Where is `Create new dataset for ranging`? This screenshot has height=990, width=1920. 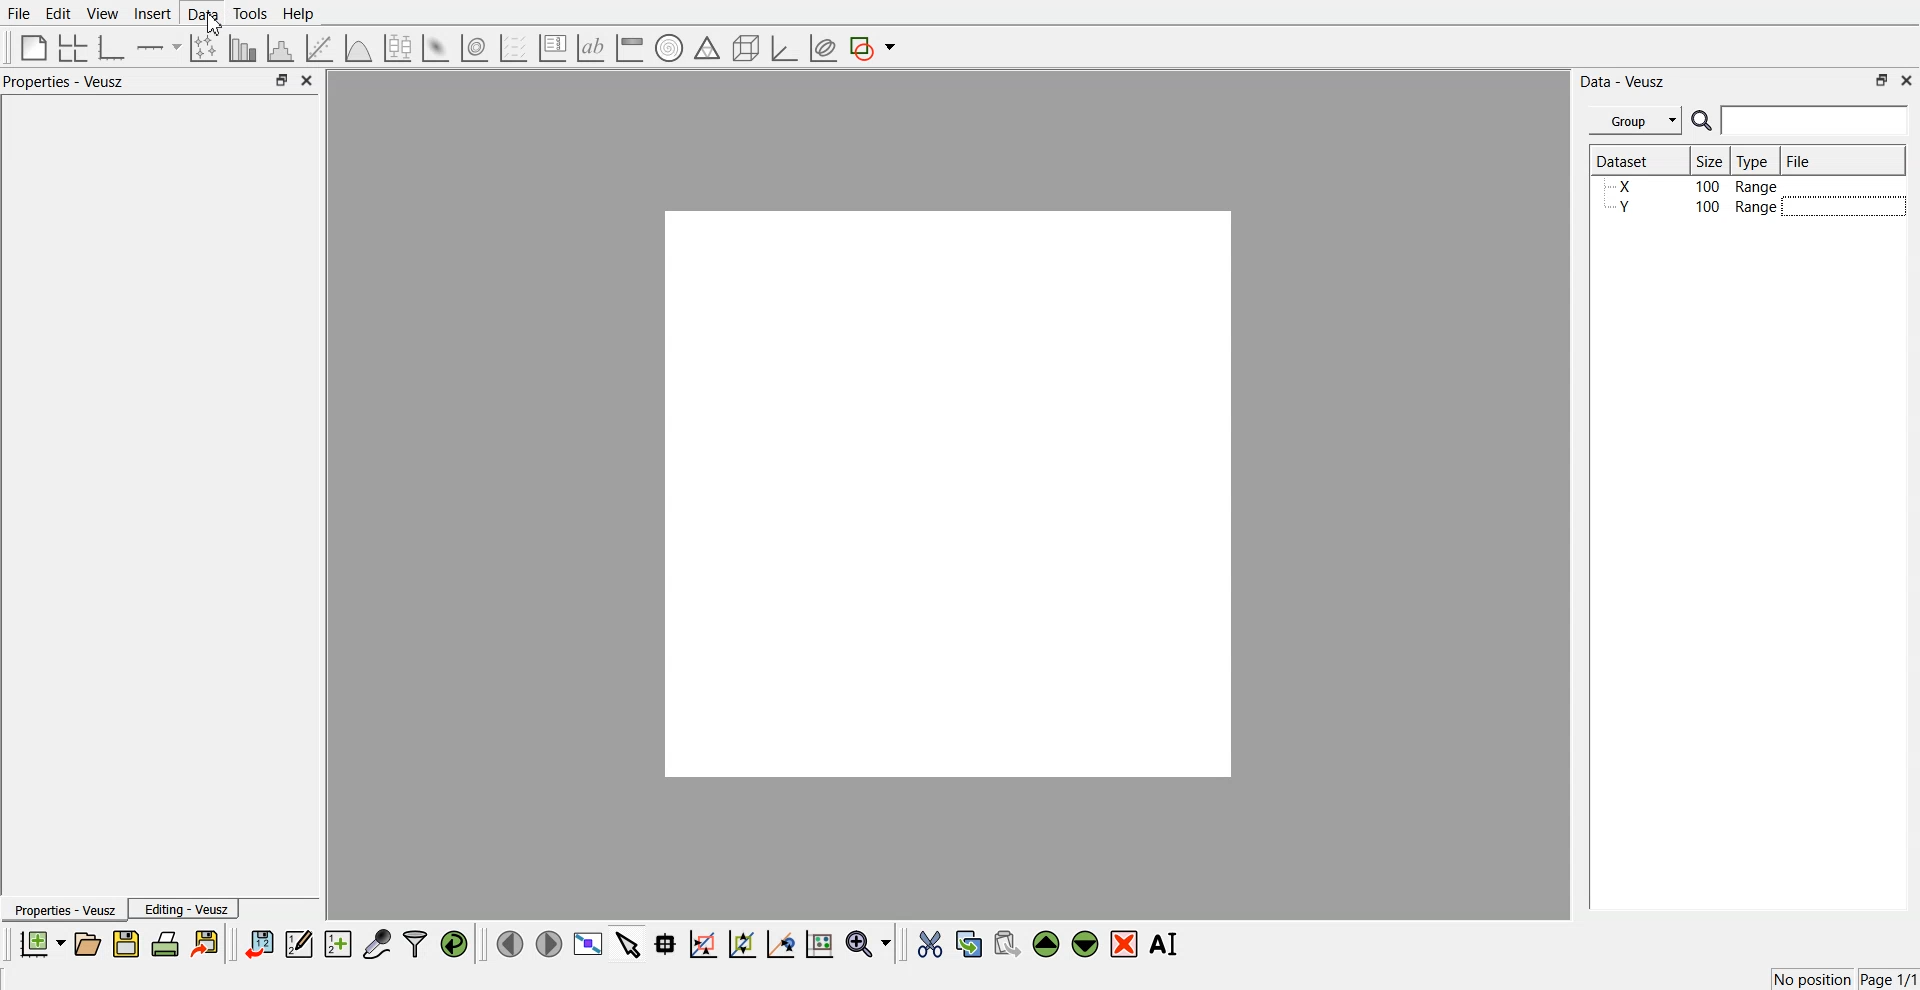
Create new dataset for ranging is located at coordinates (337, 944).